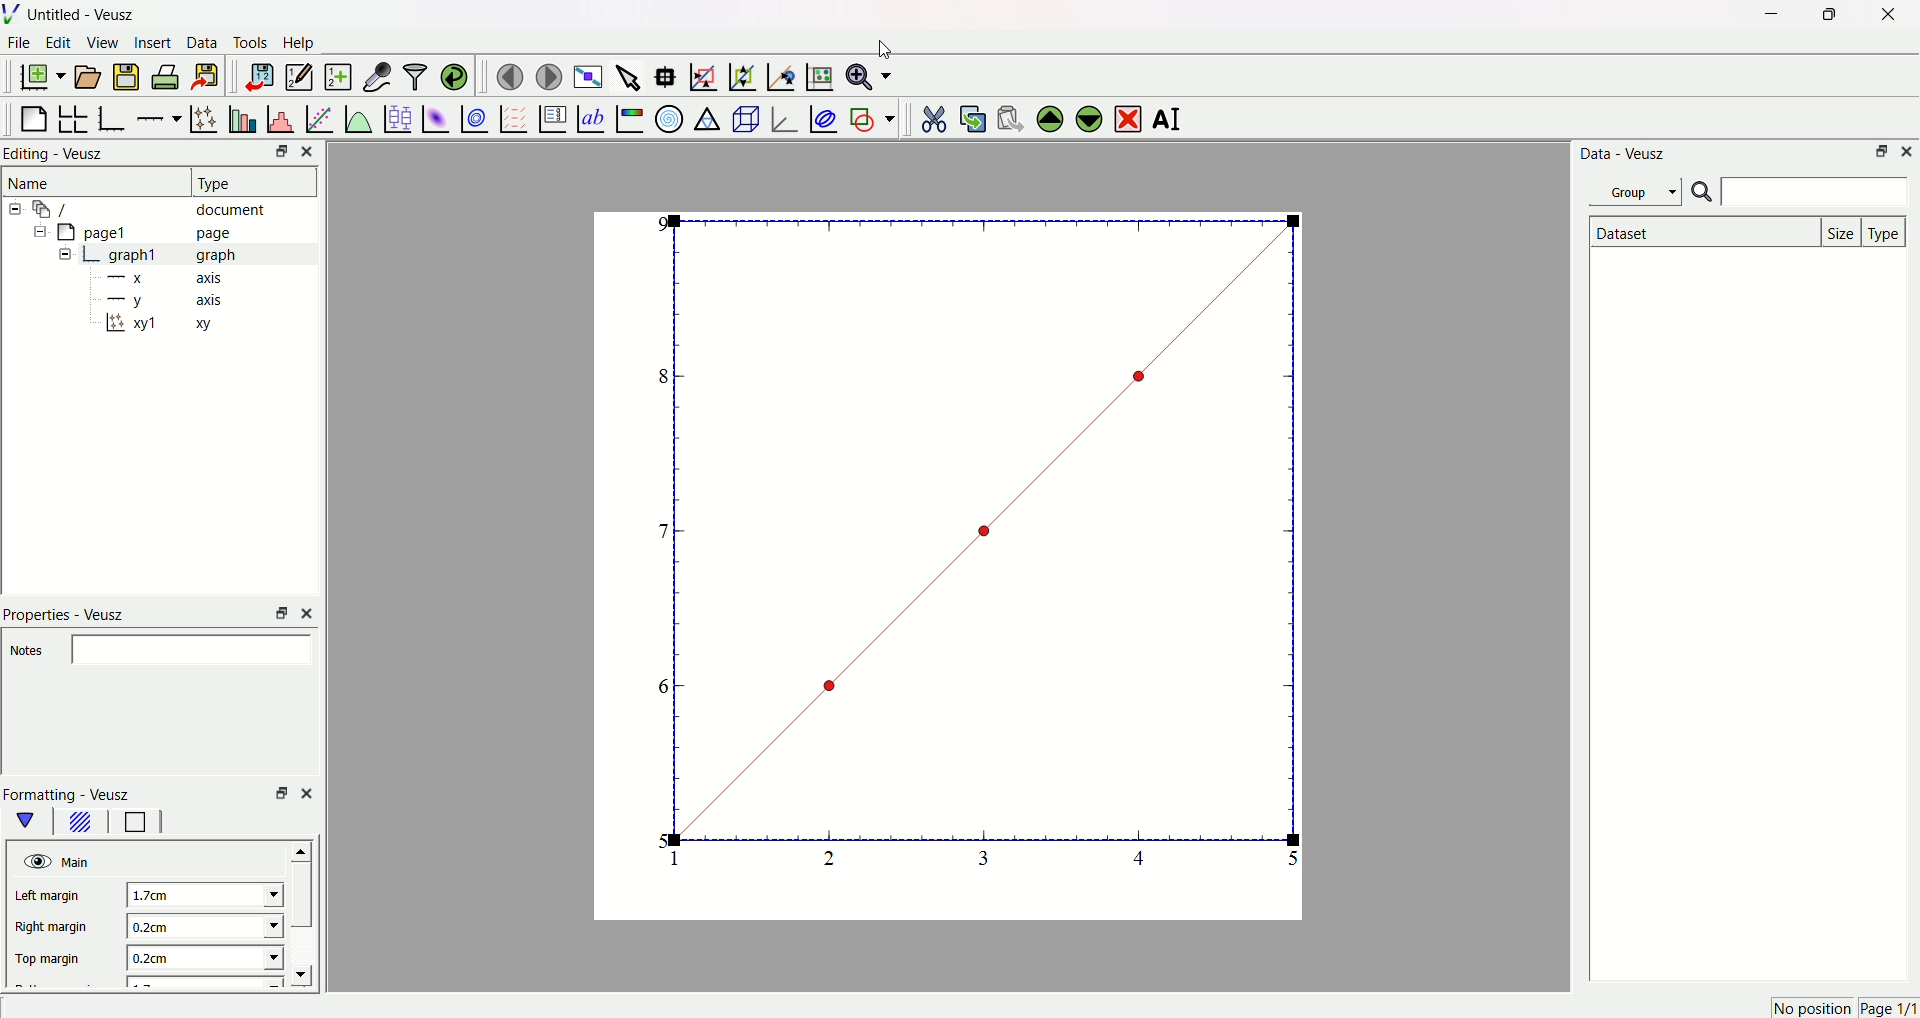 This screenshot has height=1018, width=1920. I want to click on import datasets, so click(259, 76).